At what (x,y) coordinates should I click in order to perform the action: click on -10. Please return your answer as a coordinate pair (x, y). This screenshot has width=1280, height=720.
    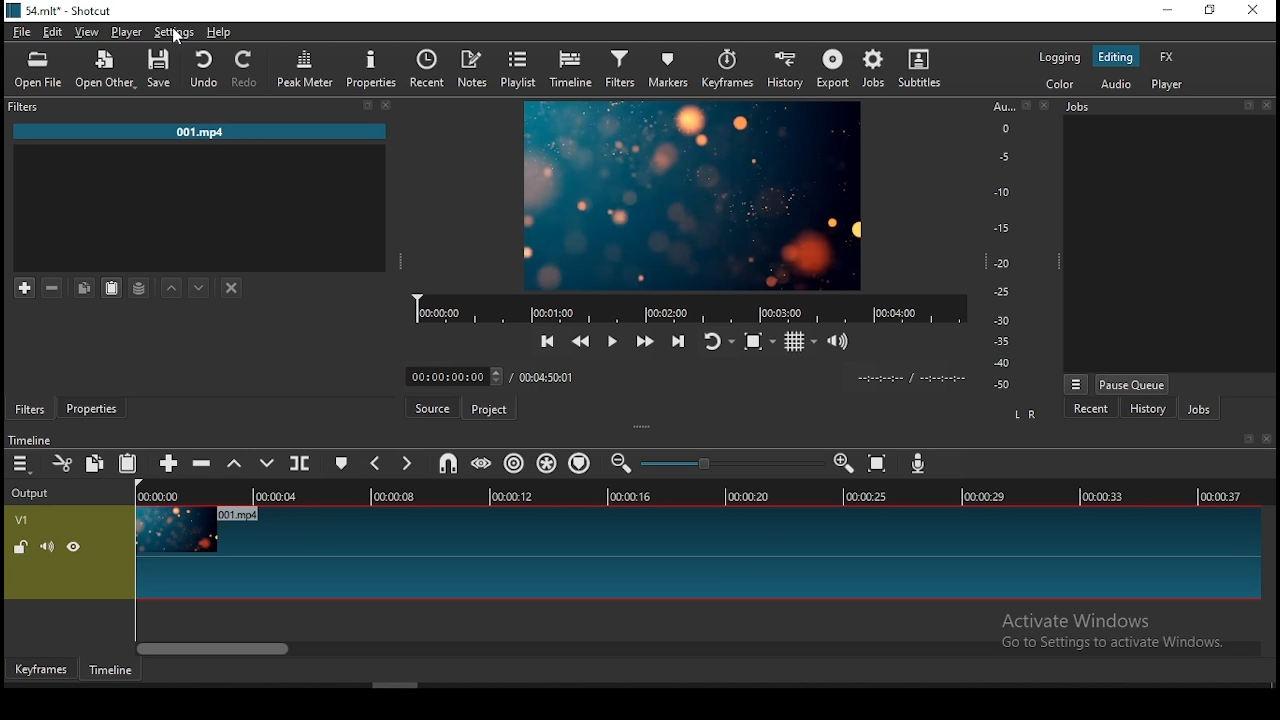
    Looking at the image, I should click on (1000, 192).